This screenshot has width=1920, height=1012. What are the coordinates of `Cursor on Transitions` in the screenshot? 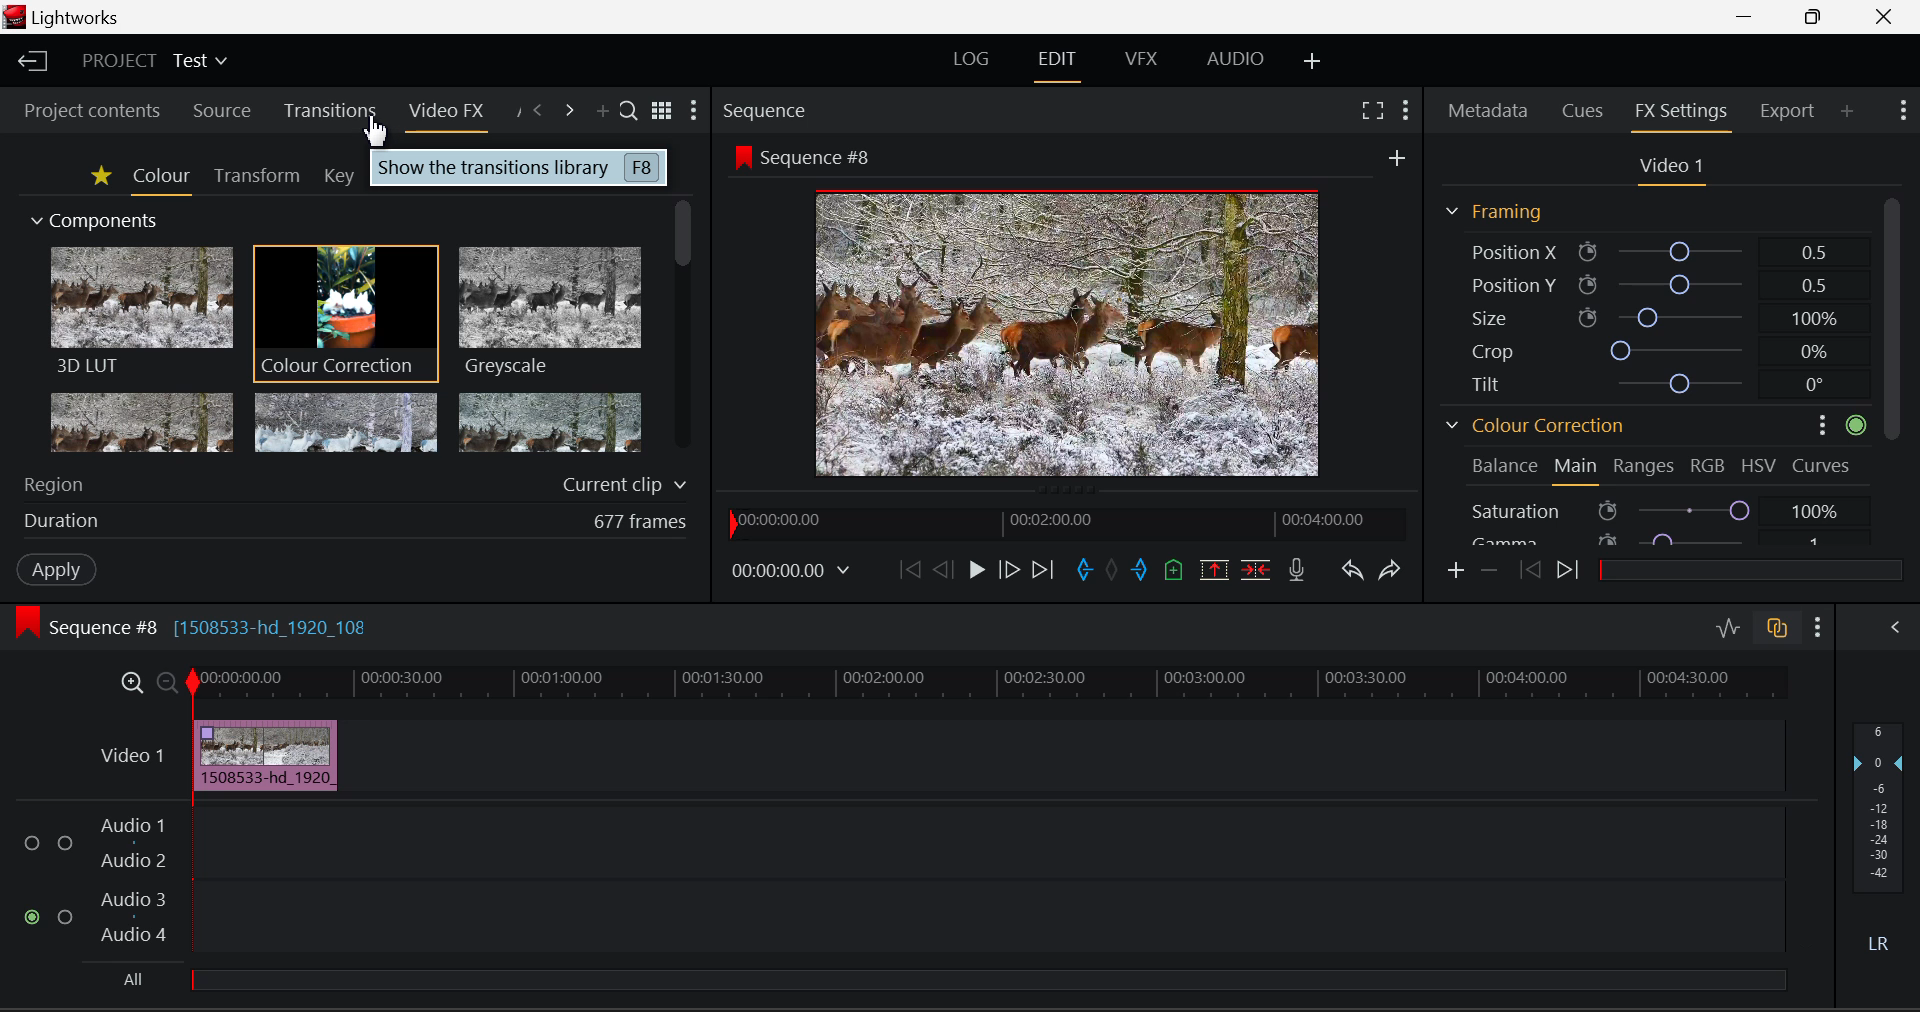 It's located at (332, 113).